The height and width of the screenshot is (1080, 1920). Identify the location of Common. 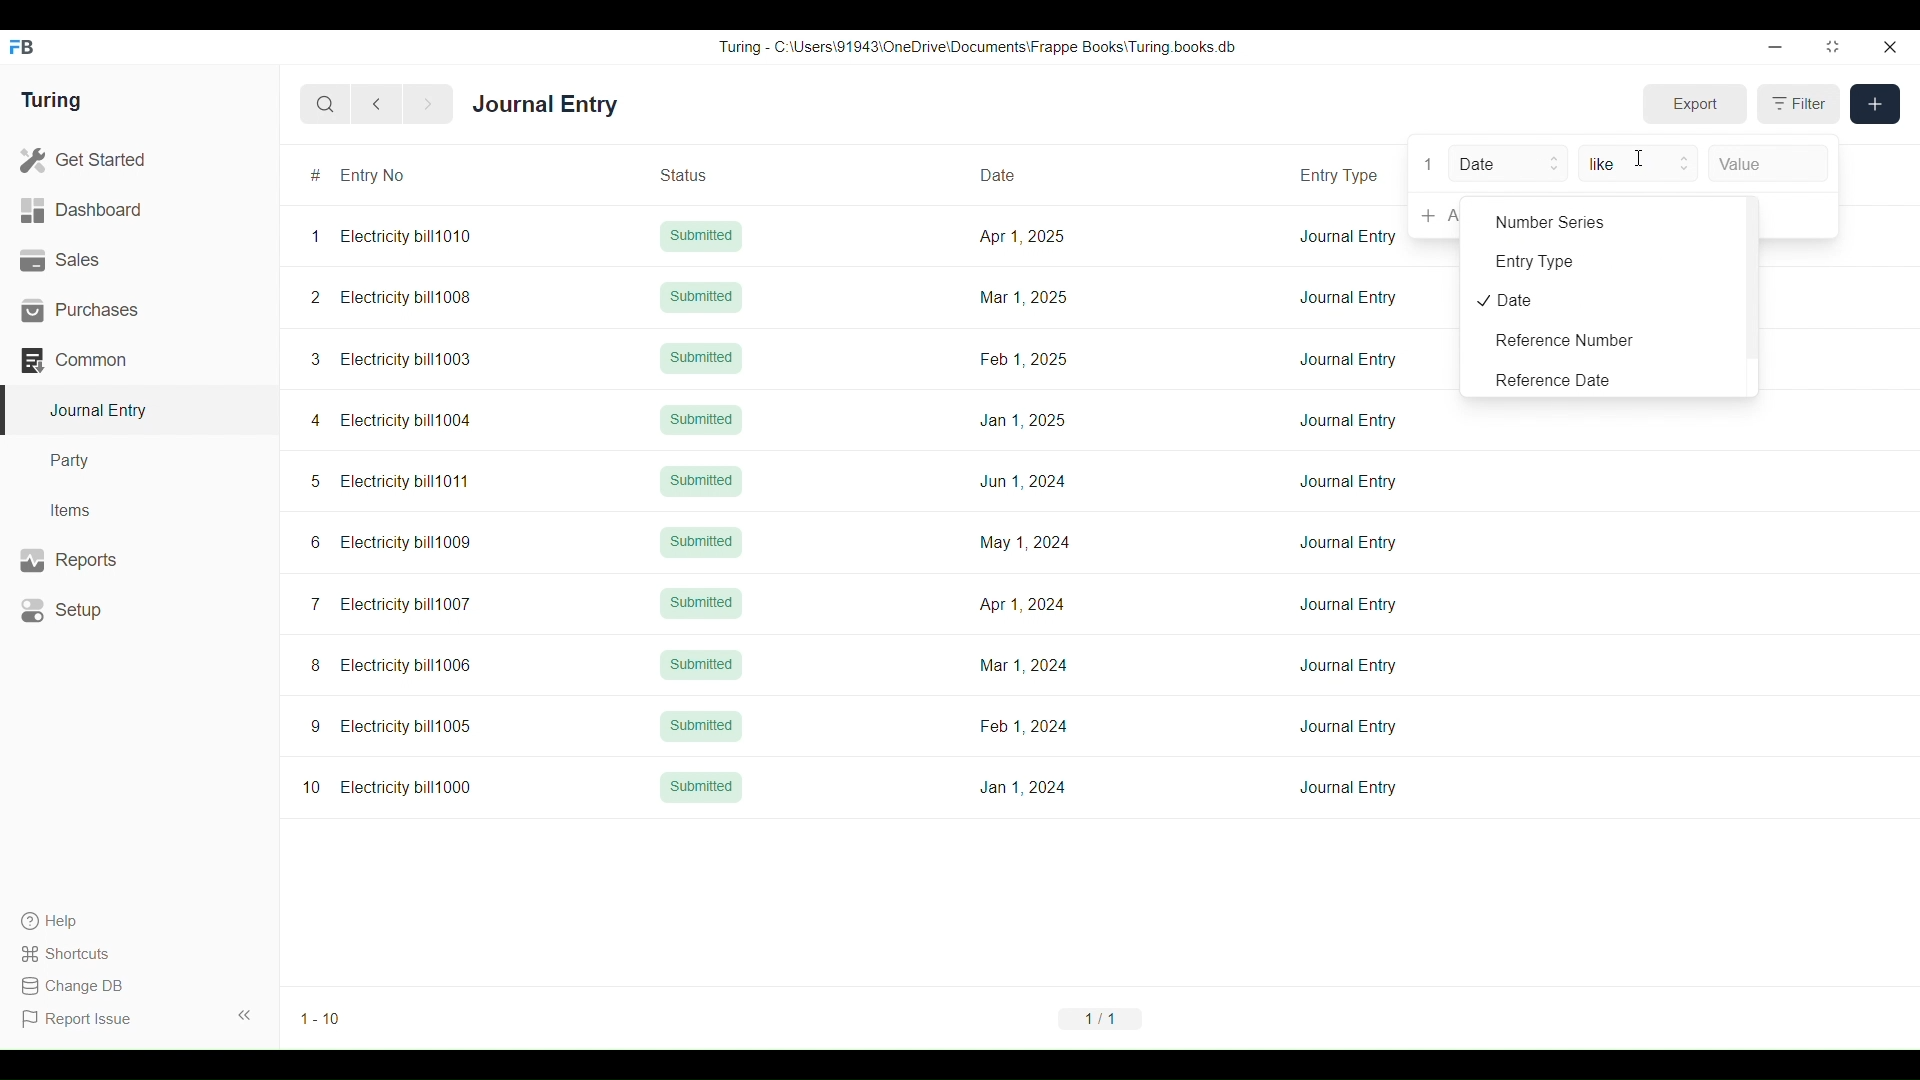
(139, 360).